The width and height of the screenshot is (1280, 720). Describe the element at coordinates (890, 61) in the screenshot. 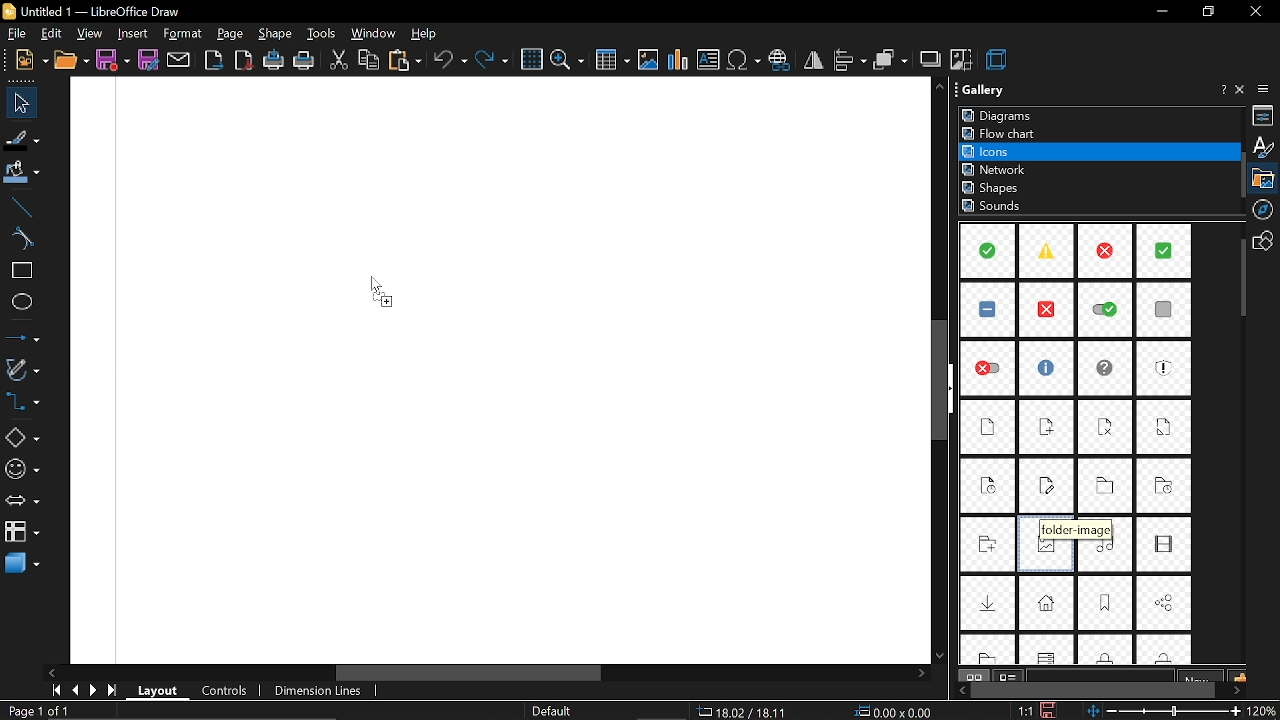

I see `arrange` at that location.